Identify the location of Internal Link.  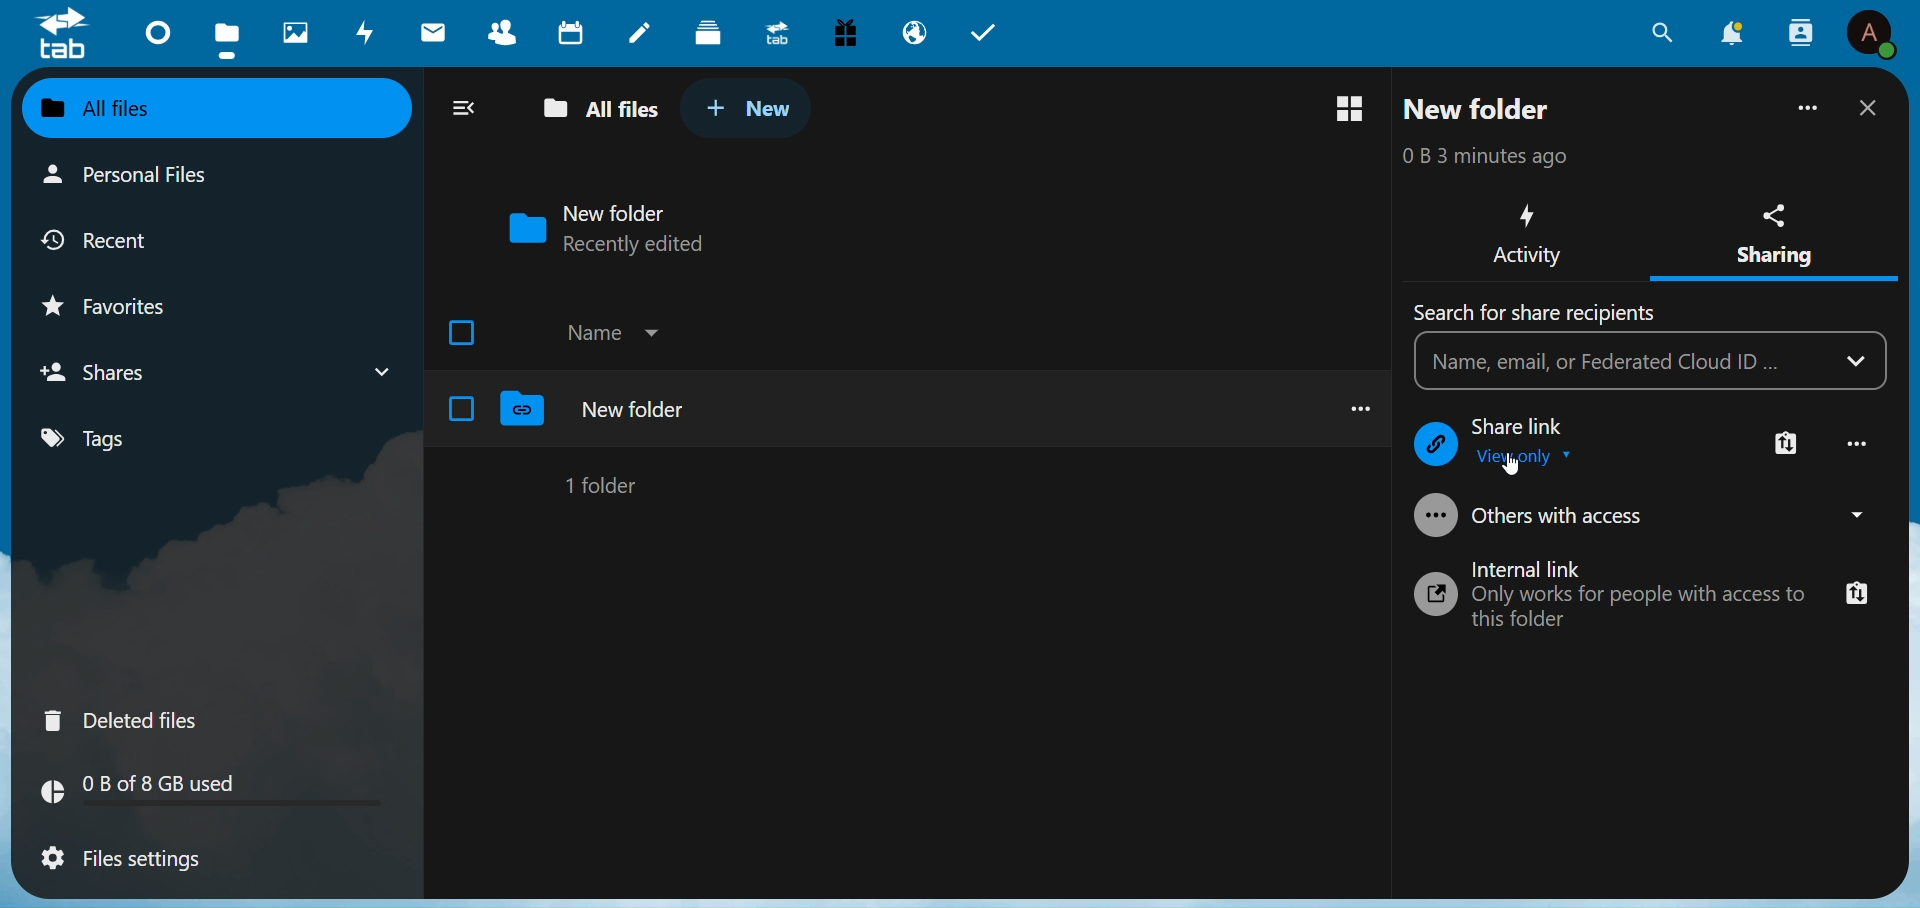
(1540, 567).